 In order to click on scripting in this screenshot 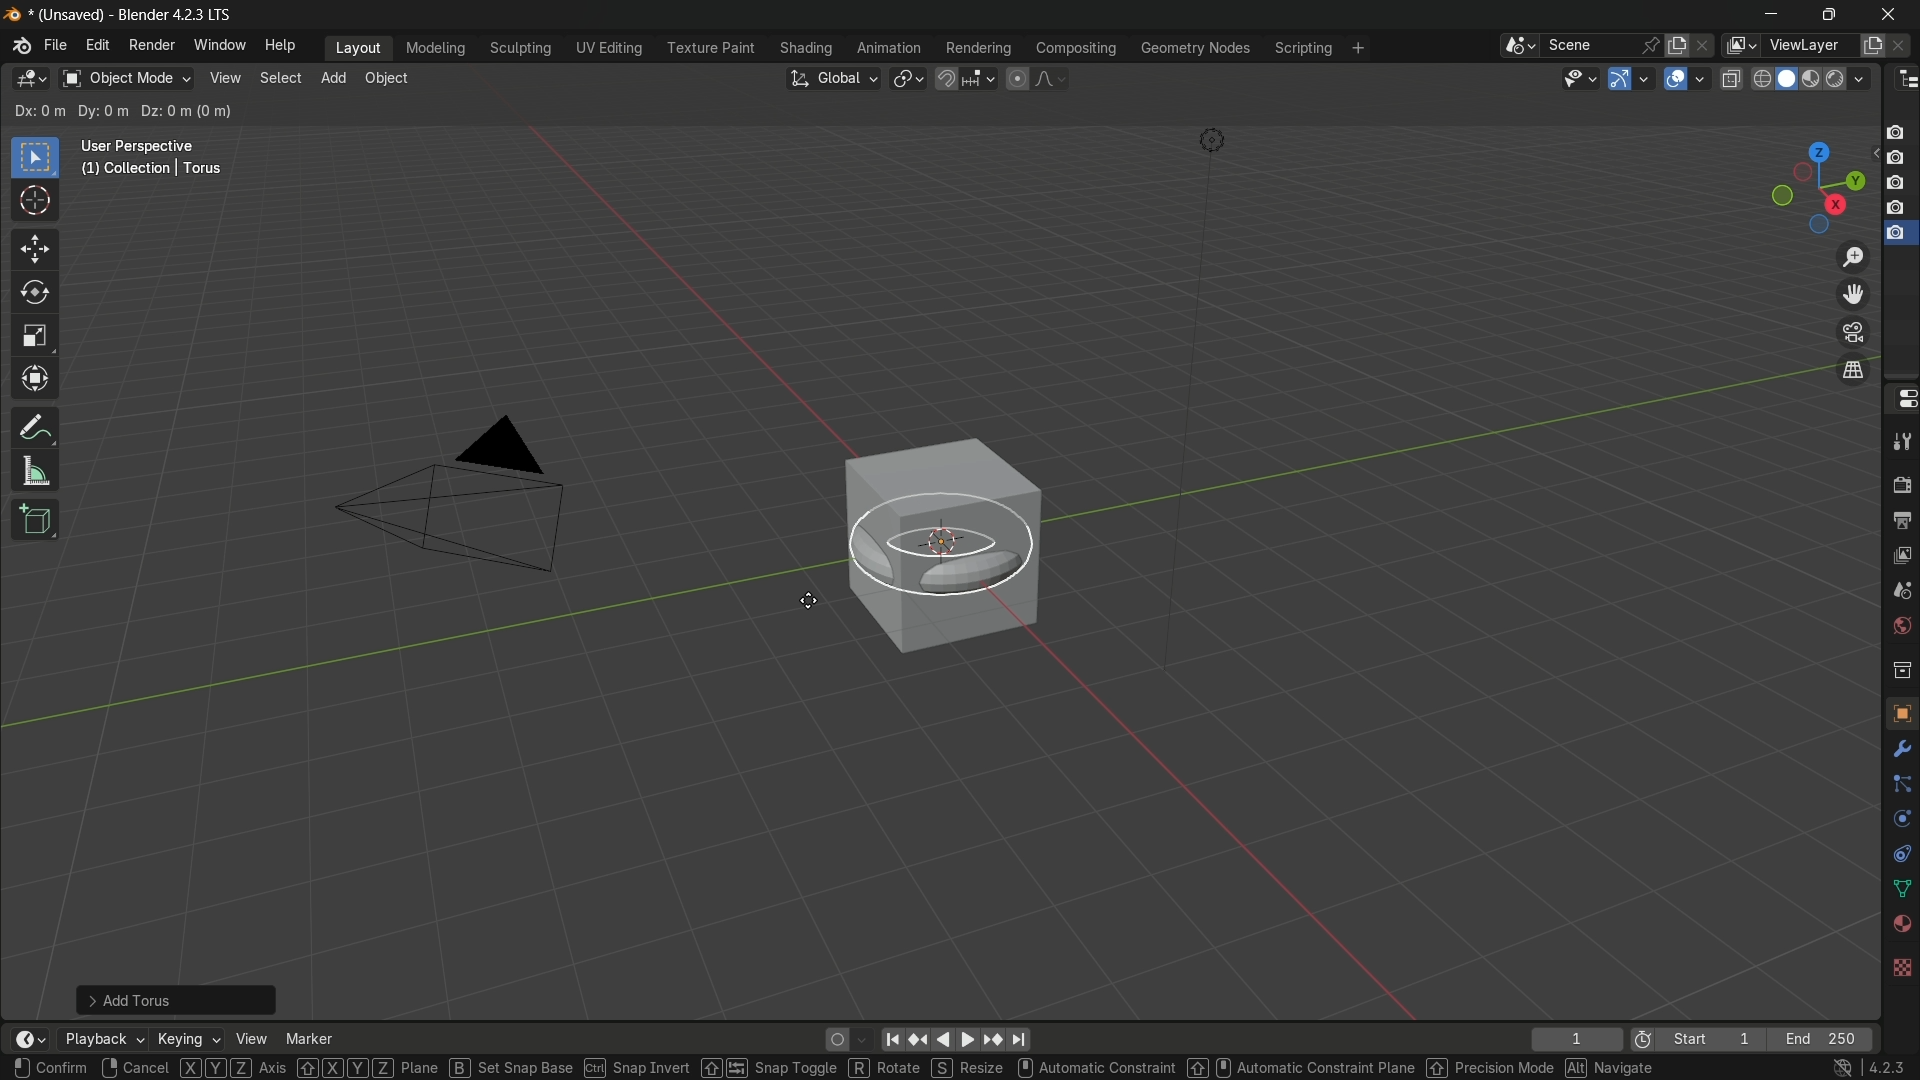, I will do `click(1303, 49)`.